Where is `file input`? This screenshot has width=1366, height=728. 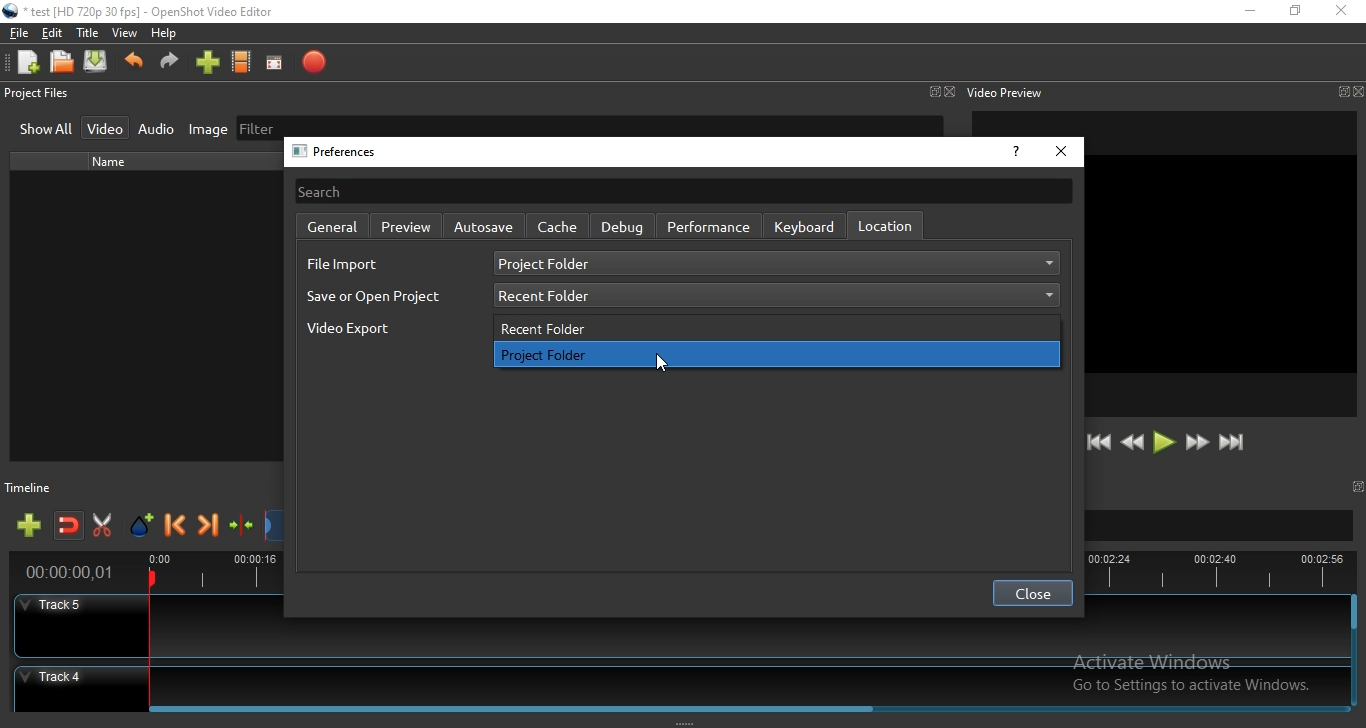
file input is located at coordinates (343, 265).